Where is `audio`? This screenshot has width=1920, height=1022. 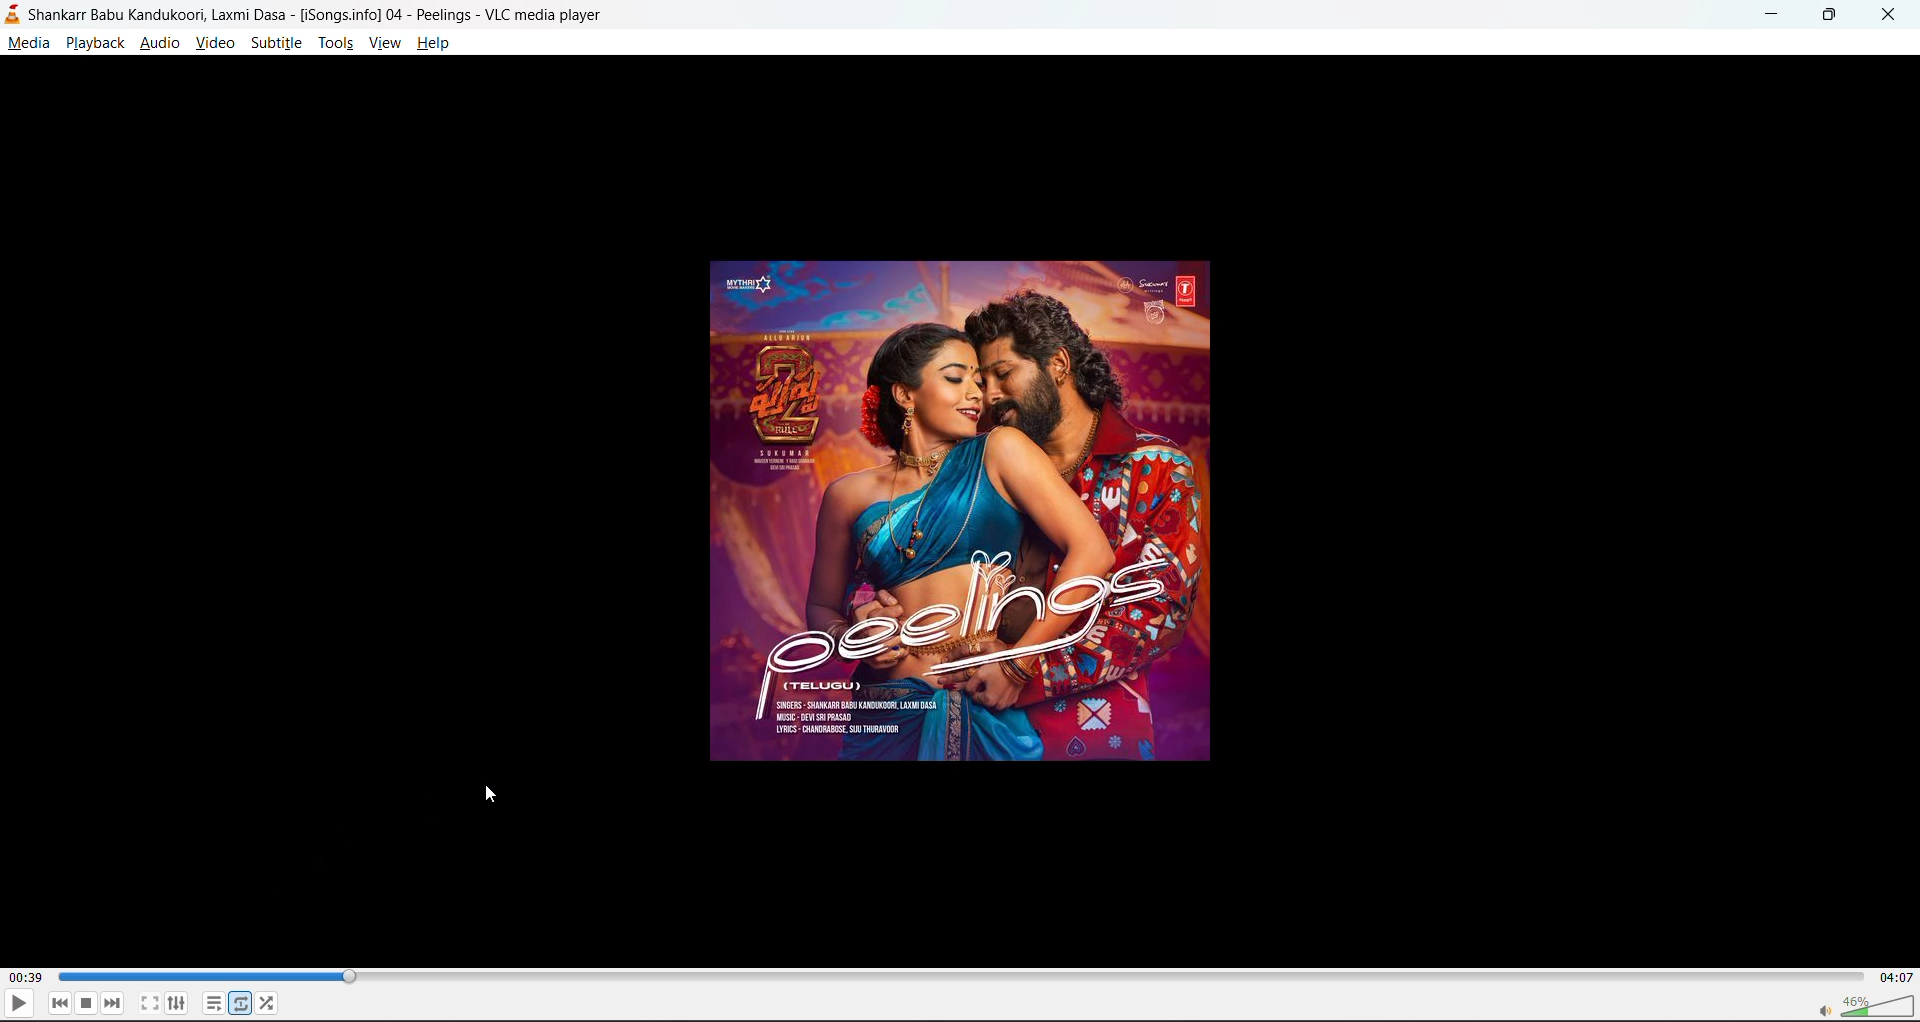 audio is located at coordinates (162, 44).